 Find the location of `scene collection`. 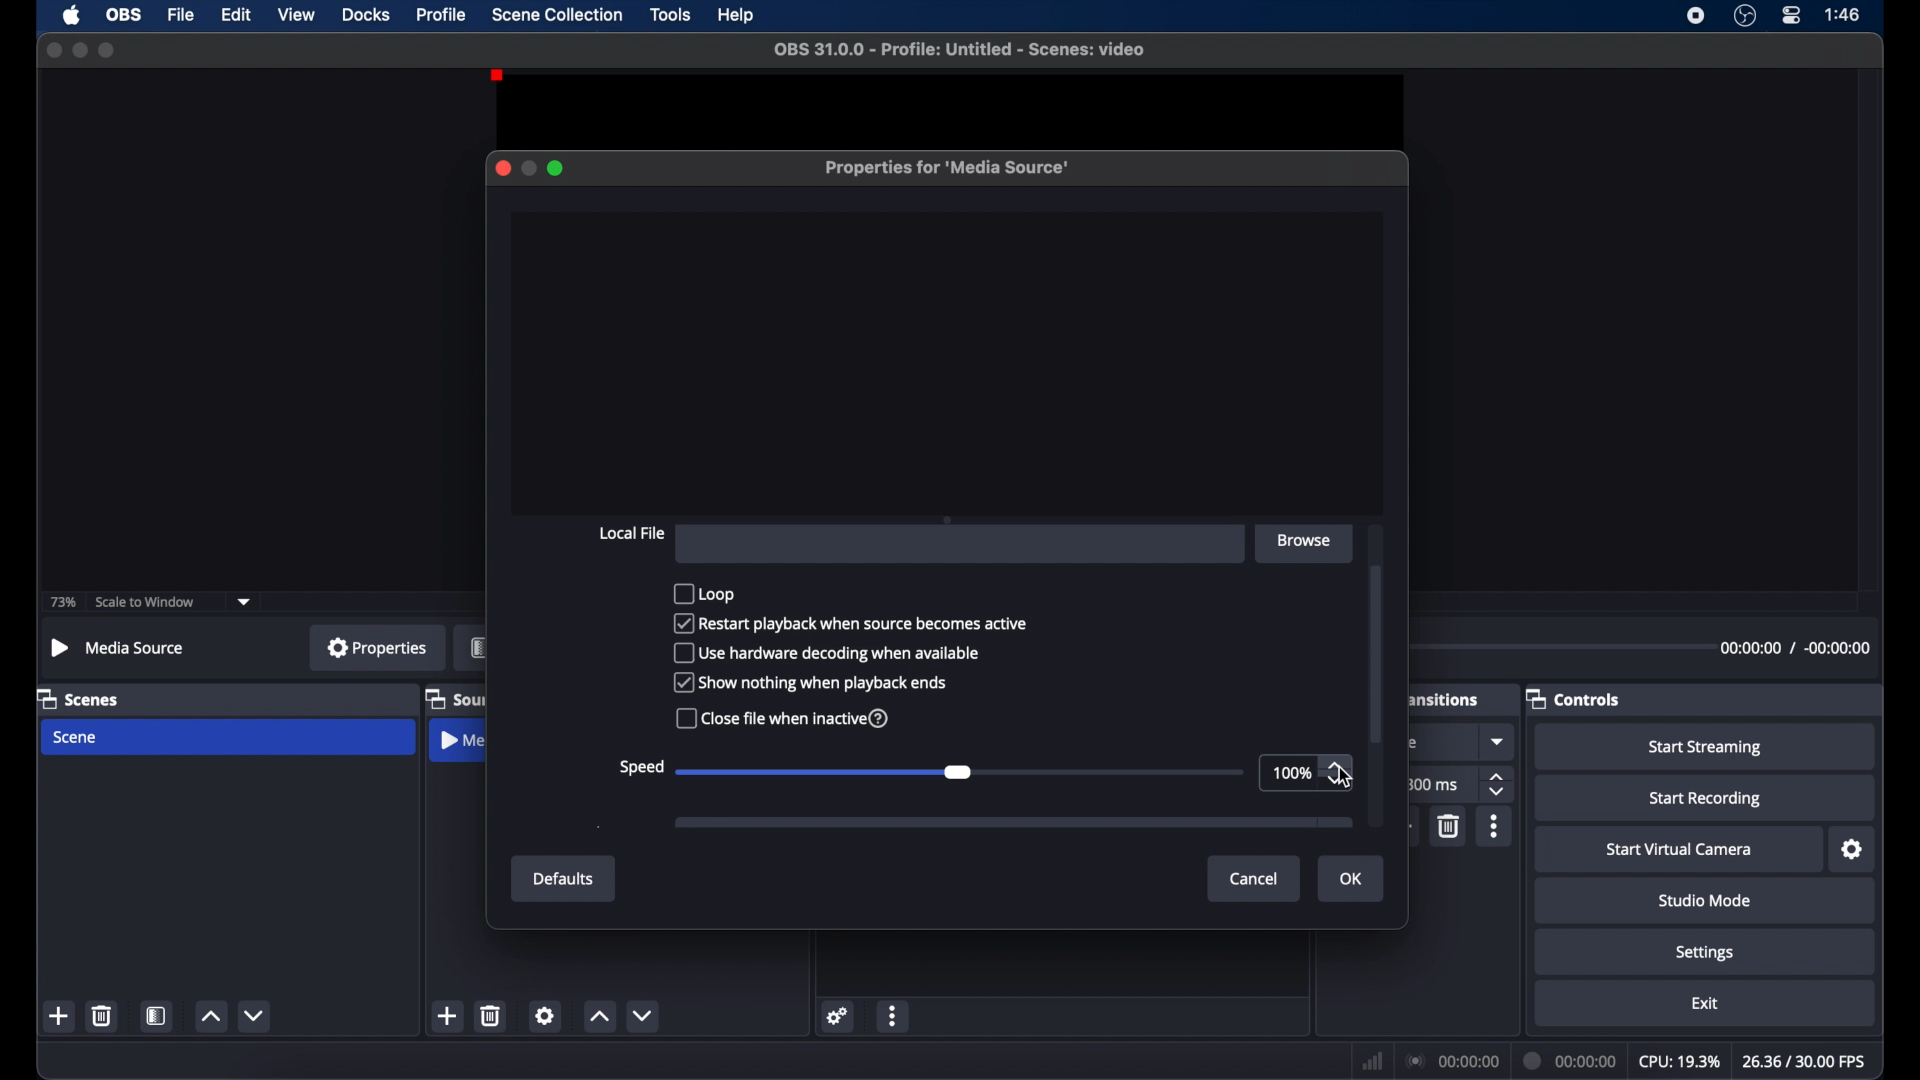

scene collection is located at coordinates (559, 15).